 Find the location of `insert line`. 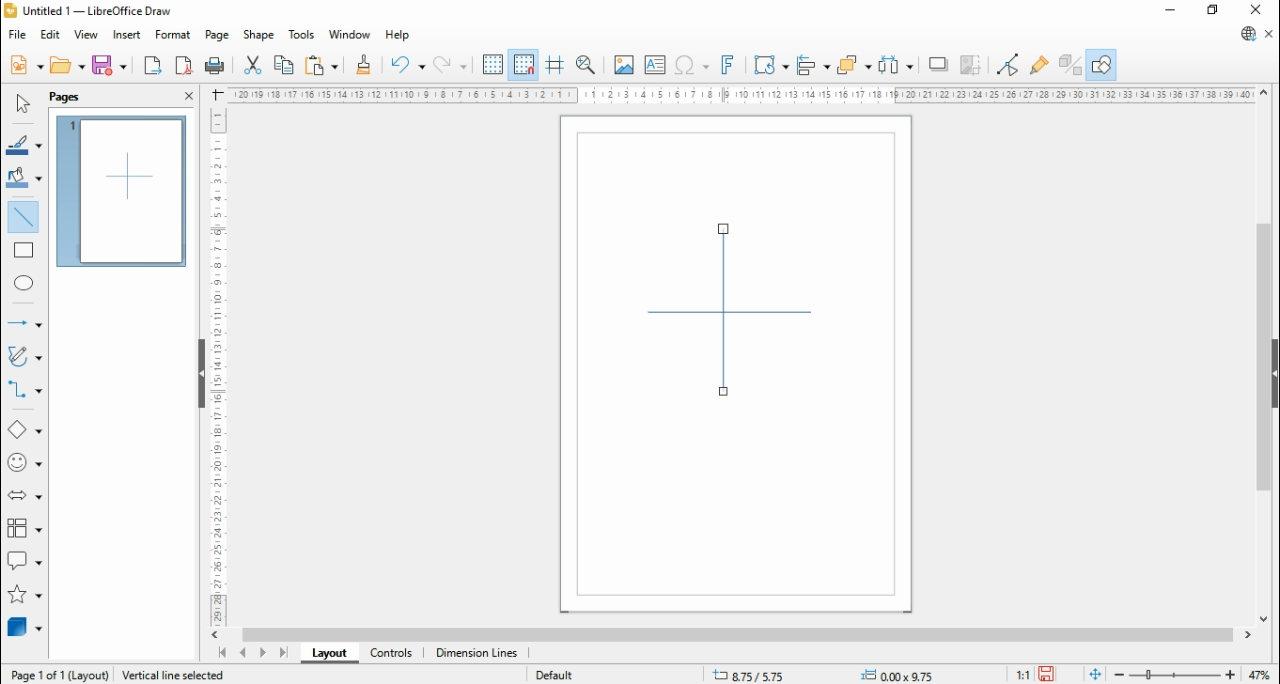

insert line is located at coordinates (24, 215).